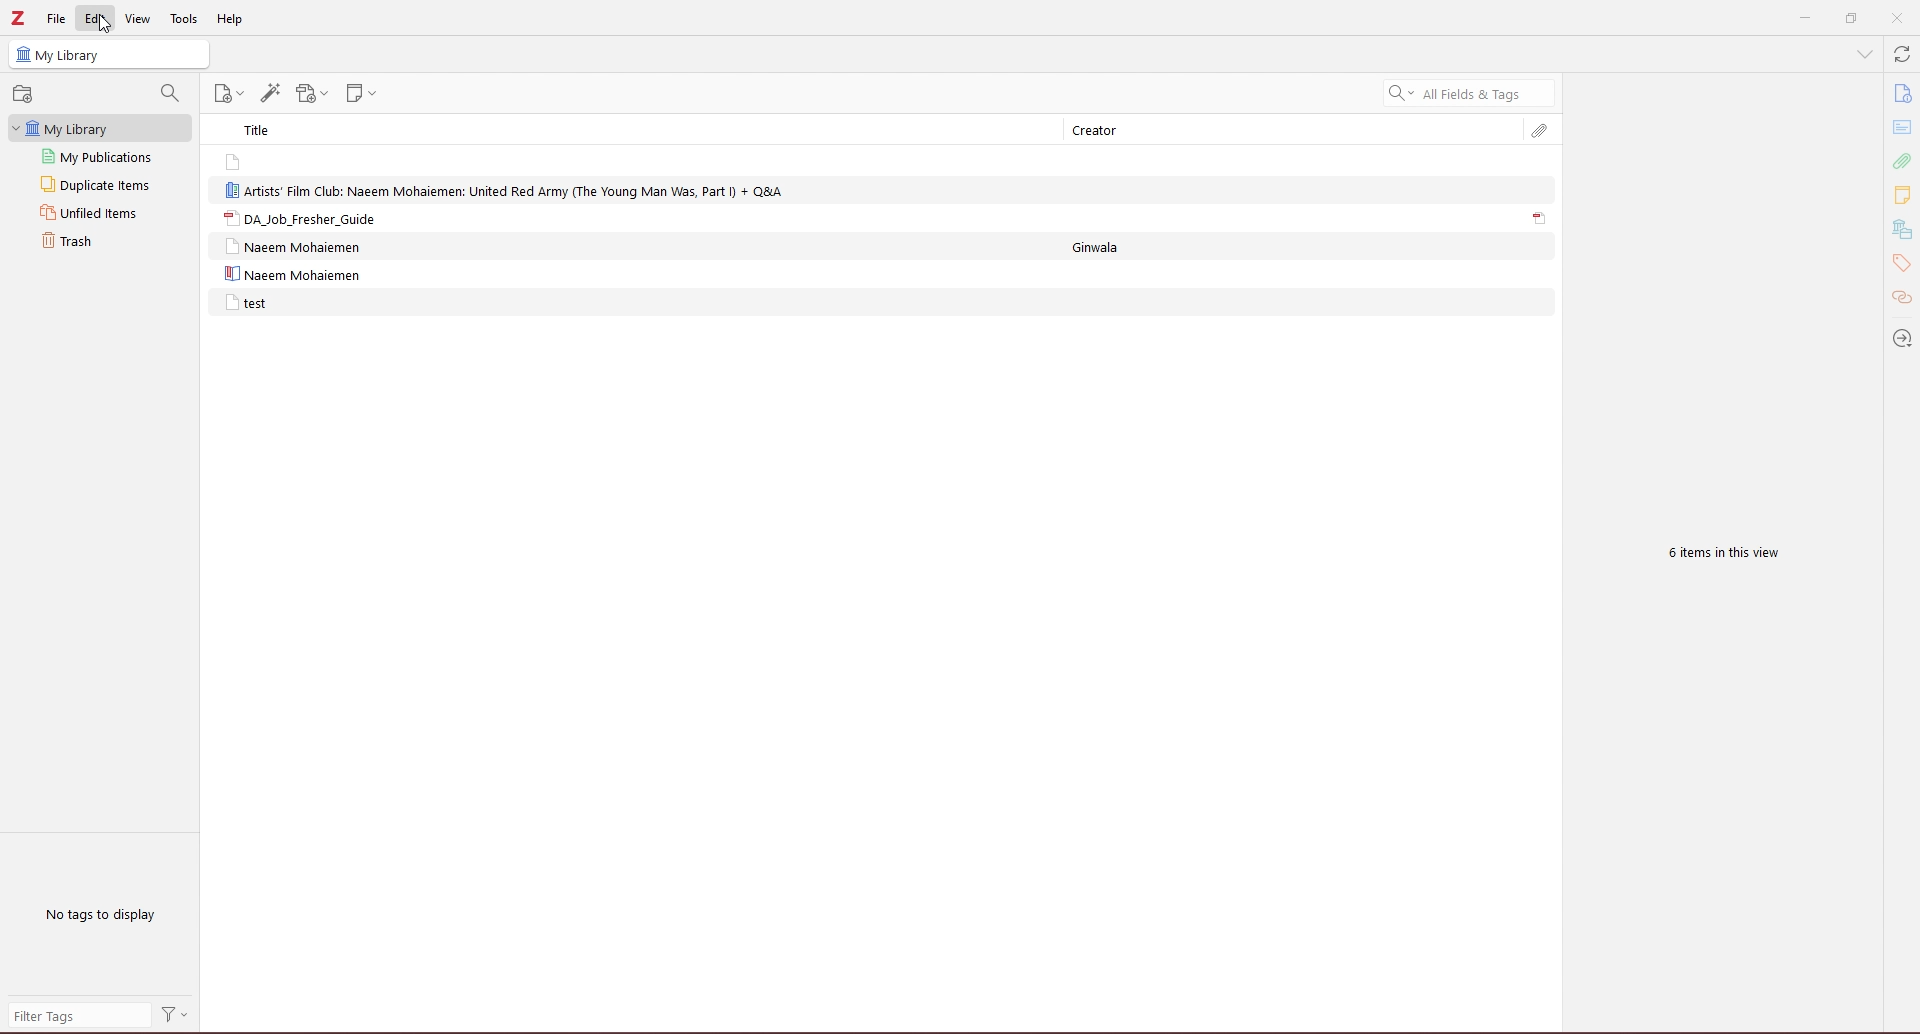 The width and height of the screenshot is (1920, 1034). I want to click on related, so click(1902, 299).